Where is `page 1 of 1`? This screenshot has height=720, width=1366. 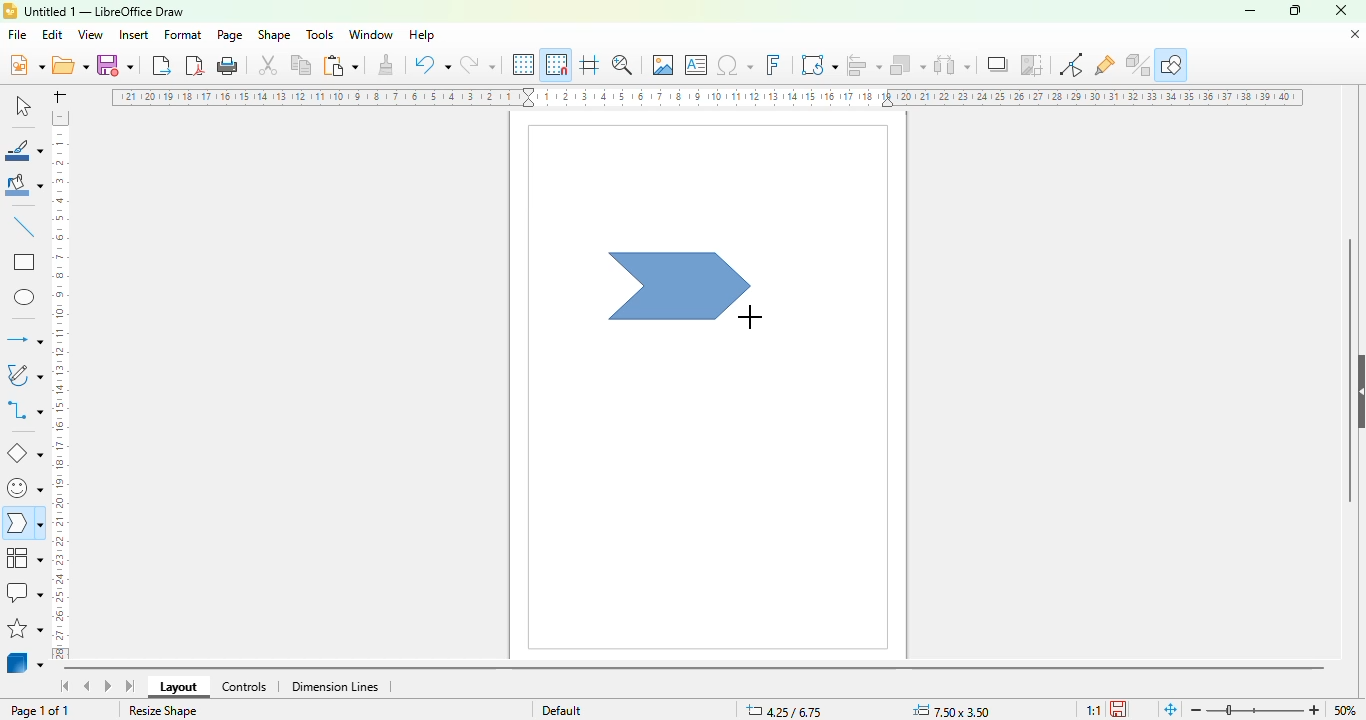 page 1 of 1 is located at coordinates (40, 711).